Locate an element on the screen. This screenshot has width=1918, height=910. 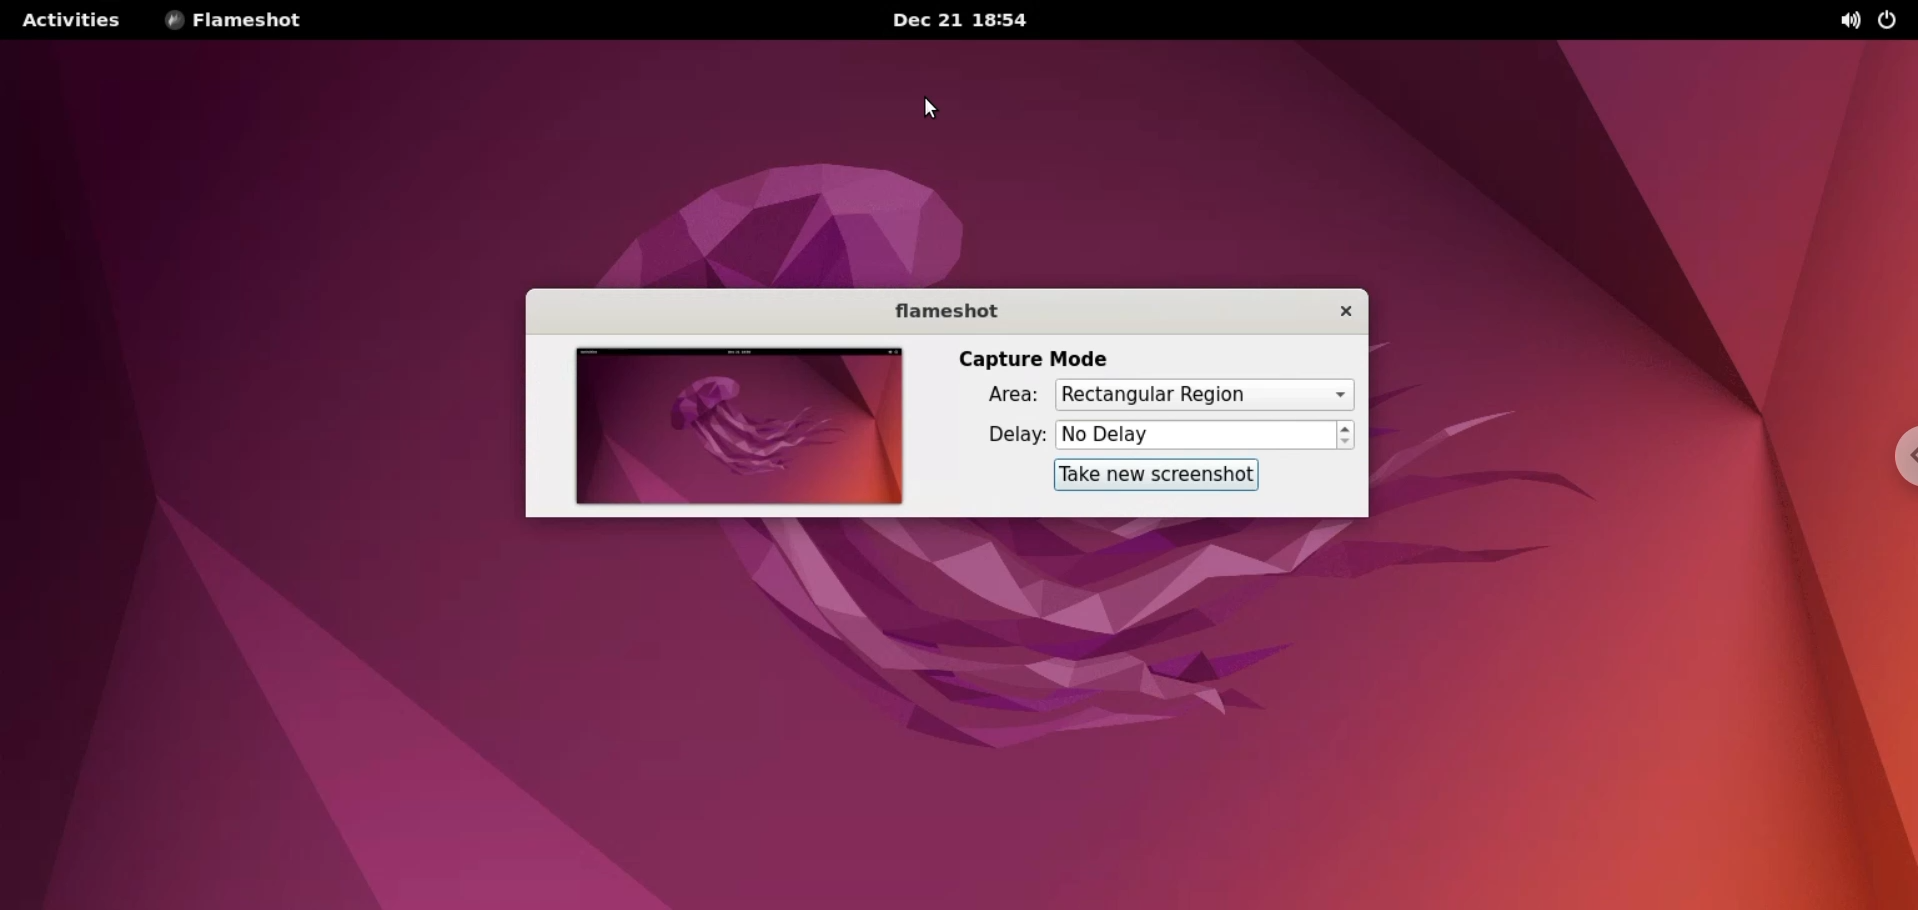
Dec 21 18:54 is located at coordinates (969, 19).